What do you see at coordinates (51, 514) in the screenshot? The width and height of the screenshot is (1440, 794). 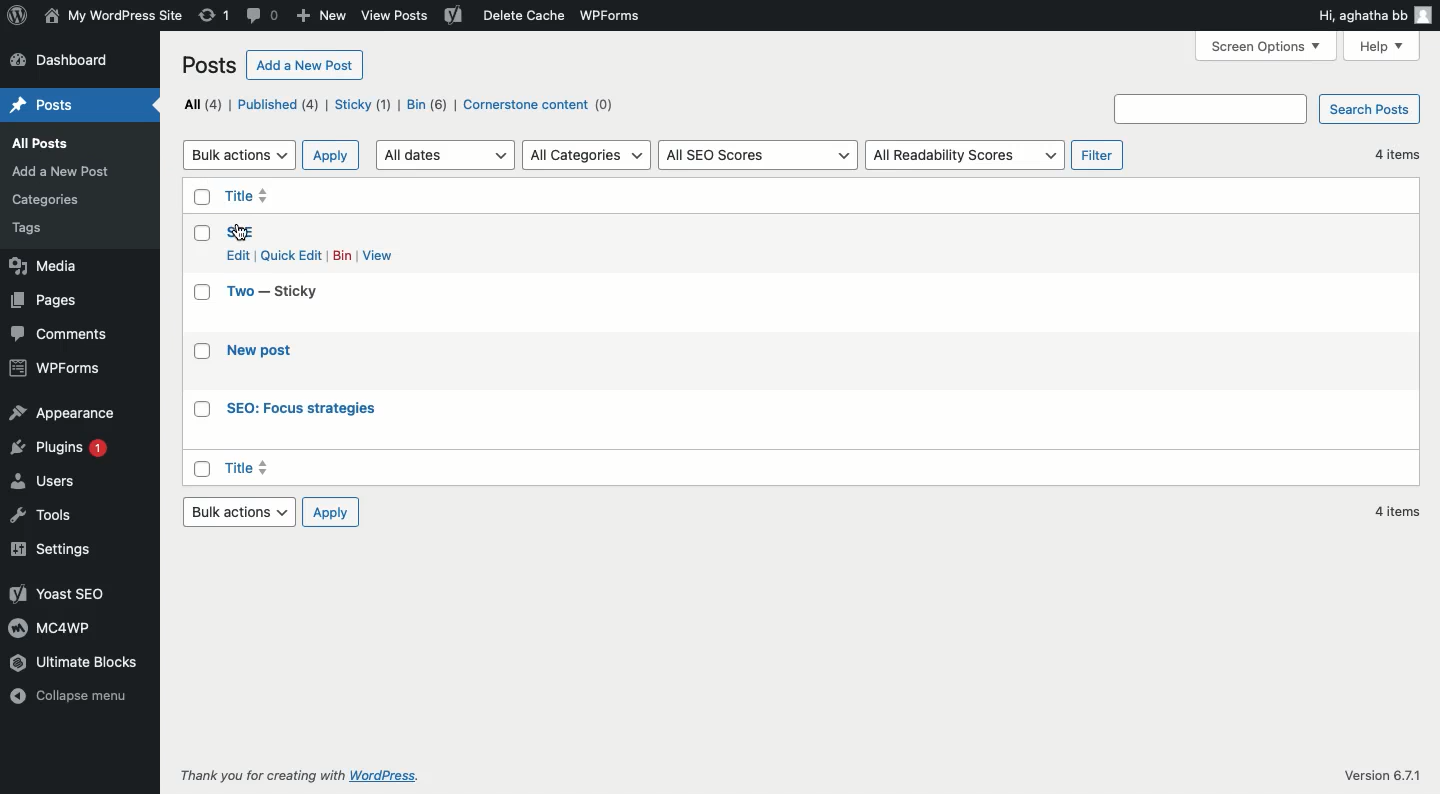 I see `Tools` at bounding box center [51, 514].